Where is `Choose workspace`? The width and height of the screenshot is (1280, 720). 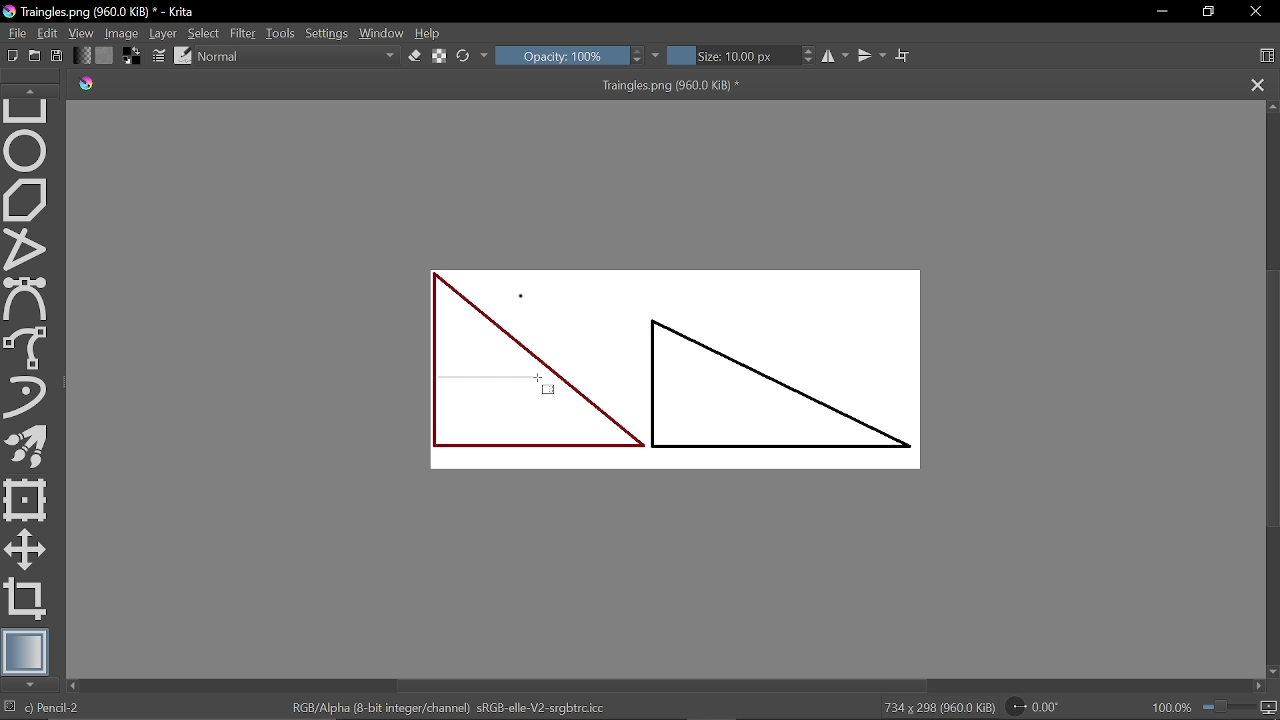
Choose workspace is located at coordinates (1267, 55).